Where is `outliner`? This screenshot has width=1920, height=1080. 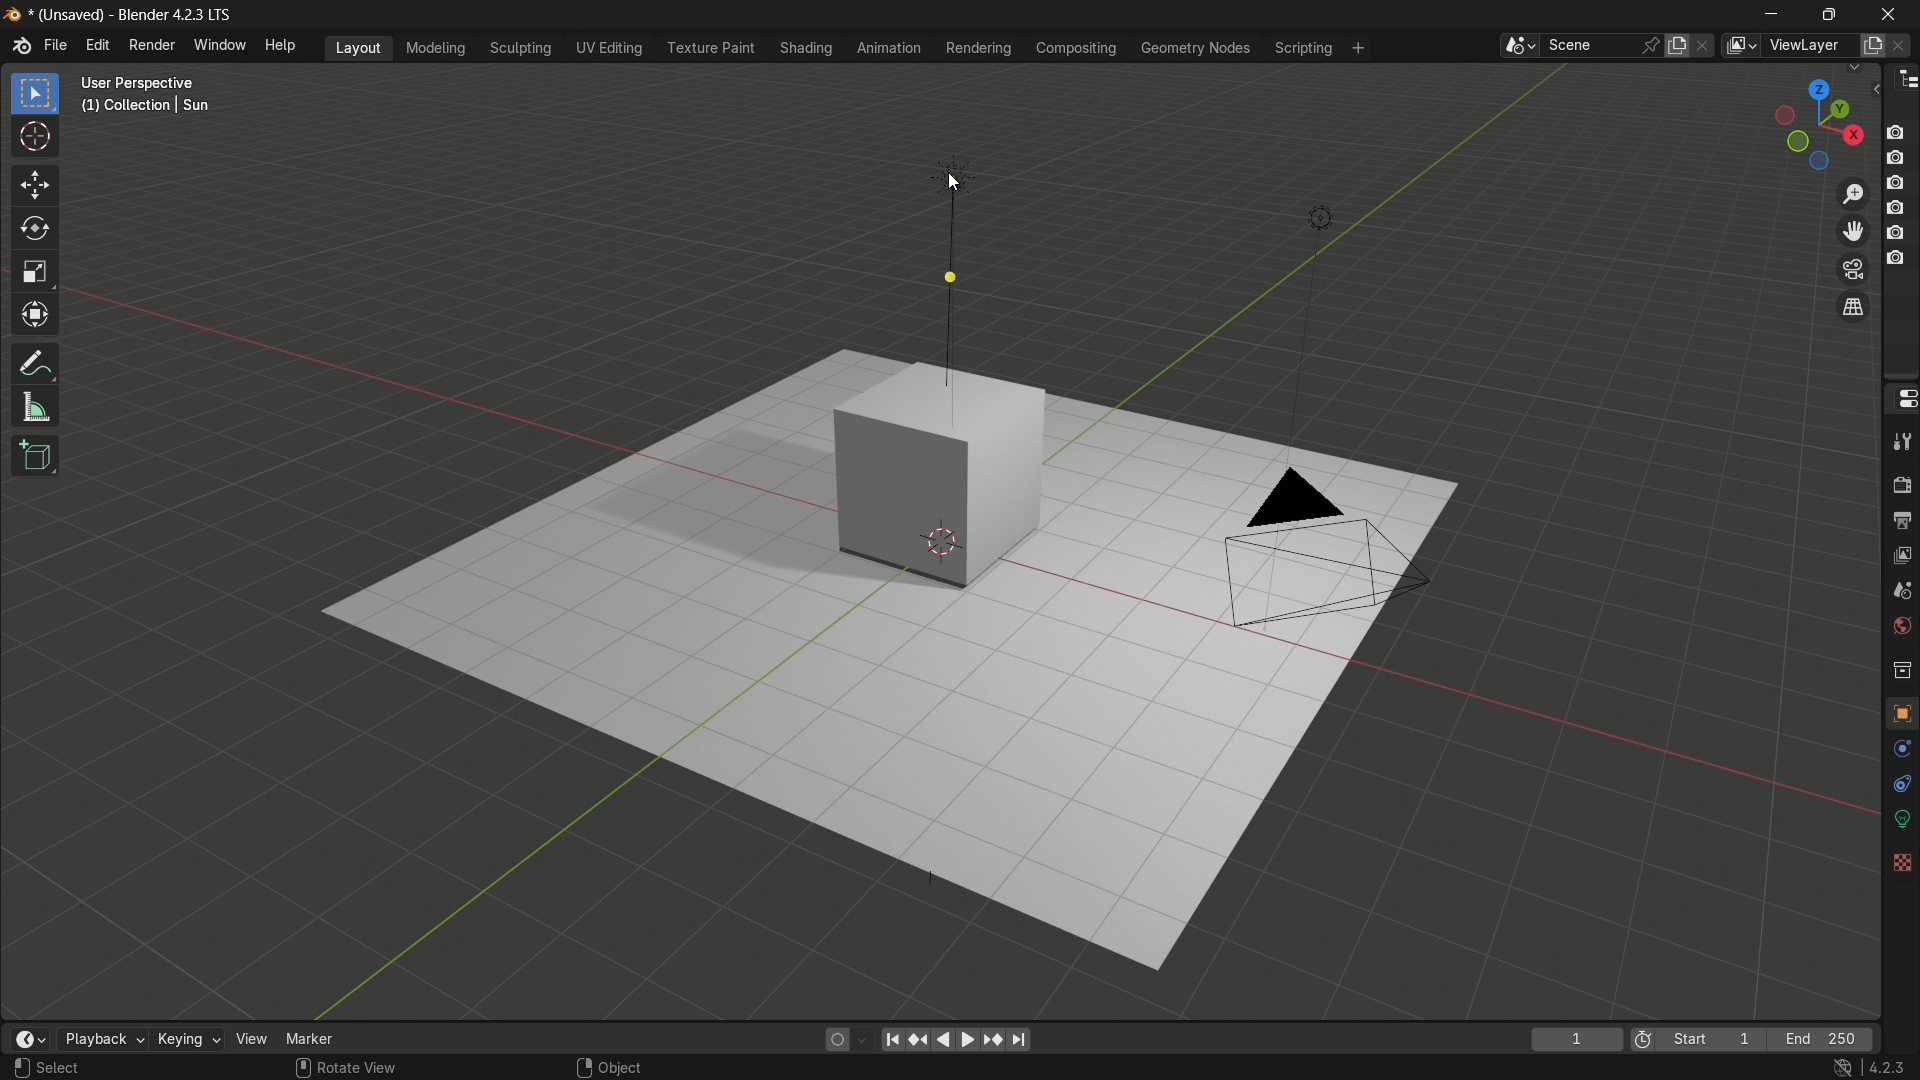 outliner is located at coordinates (1907, 82).